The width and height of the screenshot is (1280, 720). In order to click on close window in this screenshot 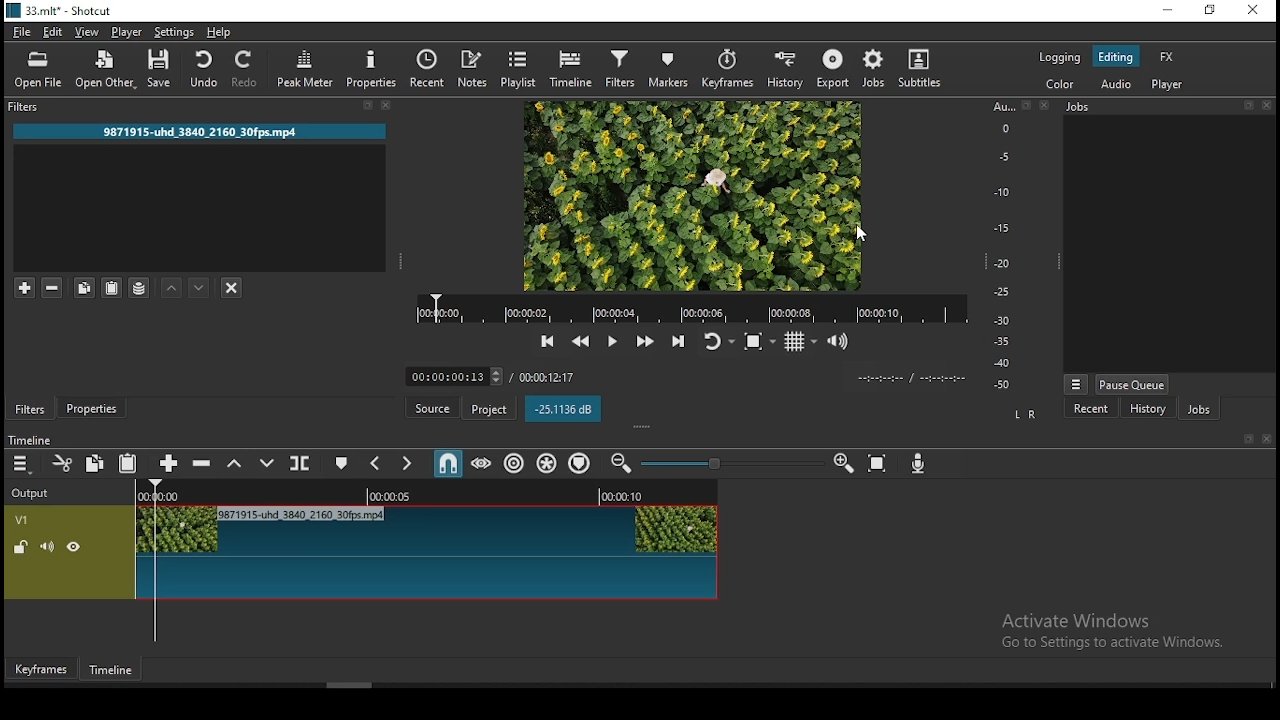, I will do `click(1255, 11)`.